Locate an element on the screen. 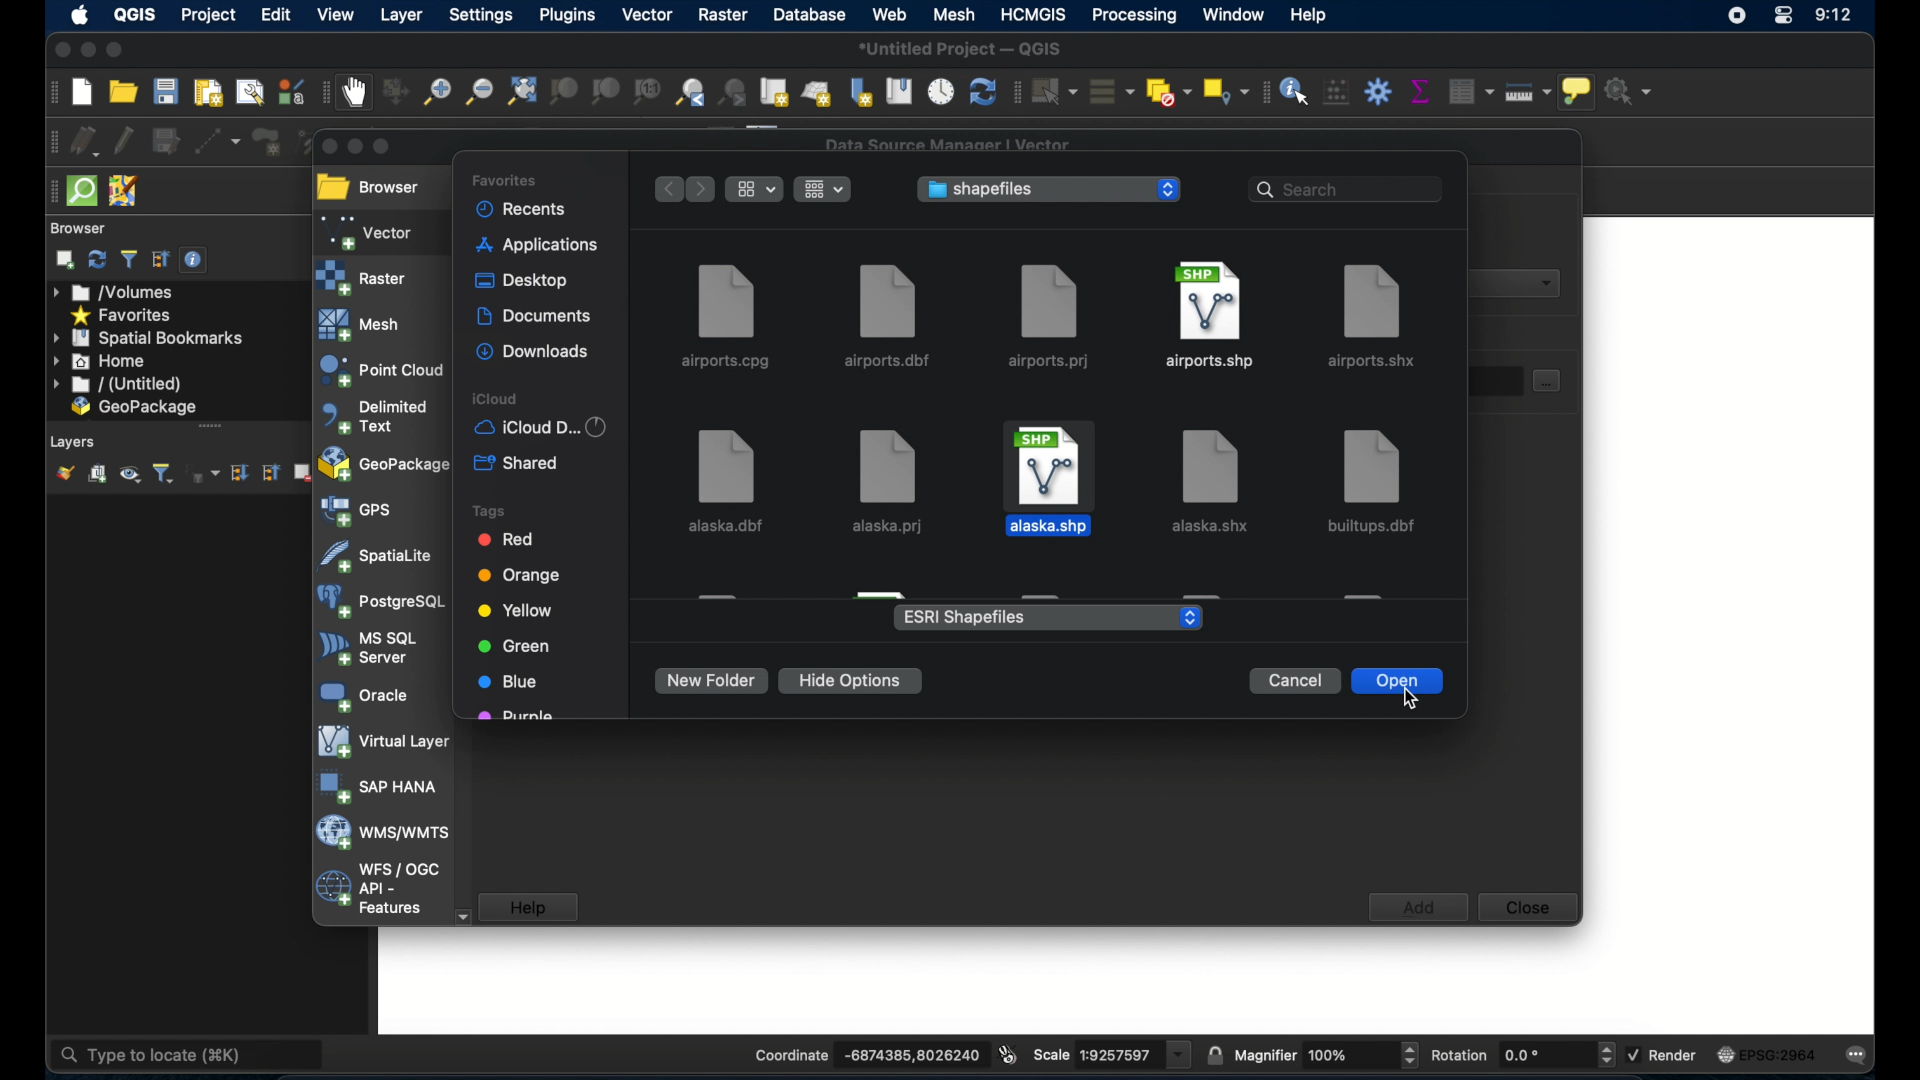 Image resolution: width=1920 pixels, height=1080 pixels. deselect features is located at coordinates (1169, 88).